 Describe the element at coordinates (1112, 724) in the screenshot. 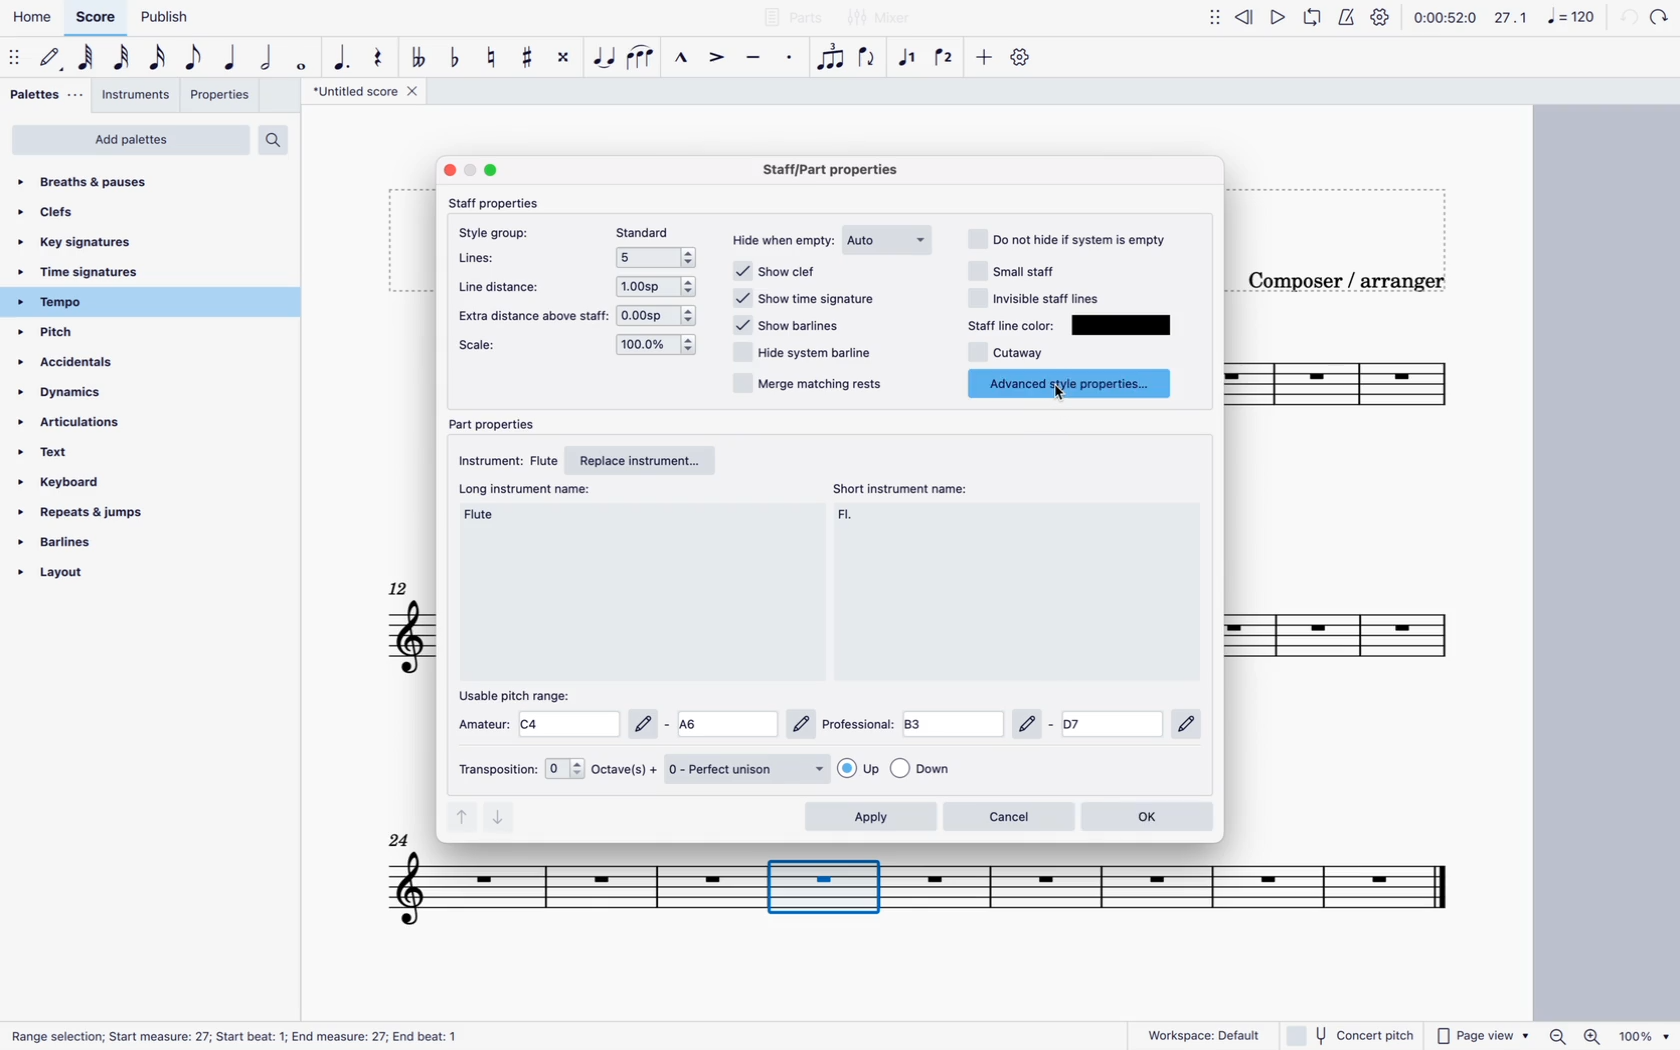

I see `` at that location.